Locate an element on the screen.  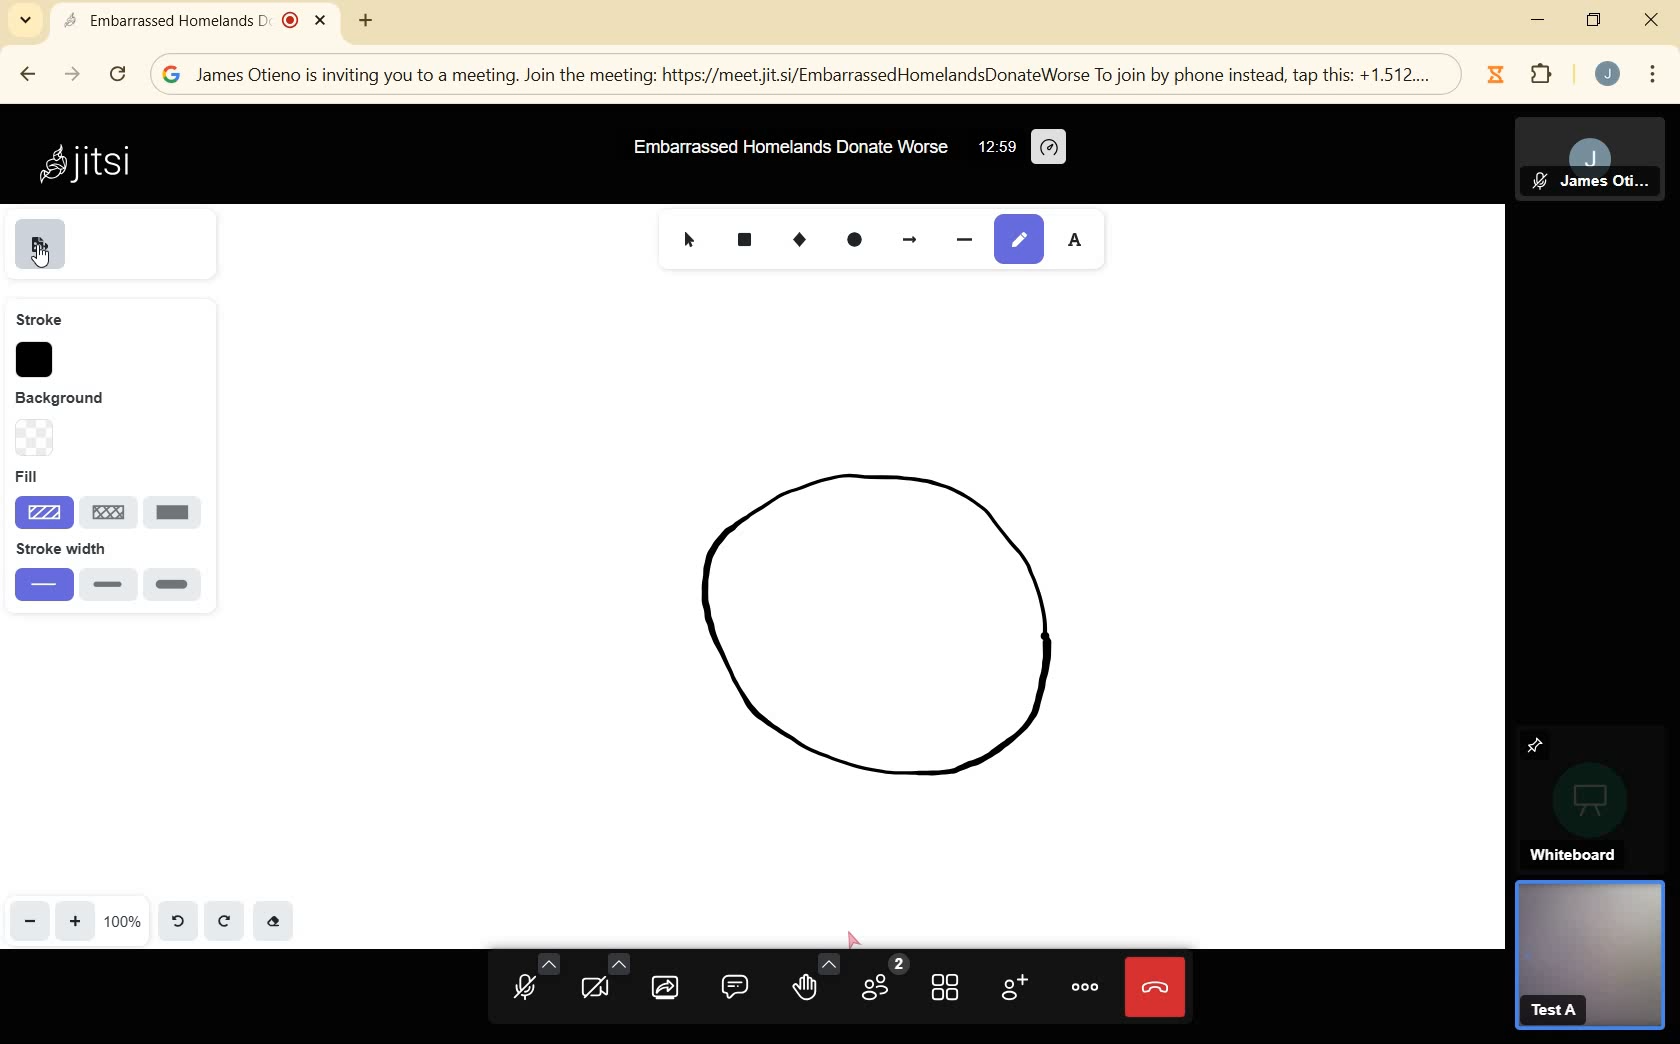
cursor is located at coordinates (694, 245).